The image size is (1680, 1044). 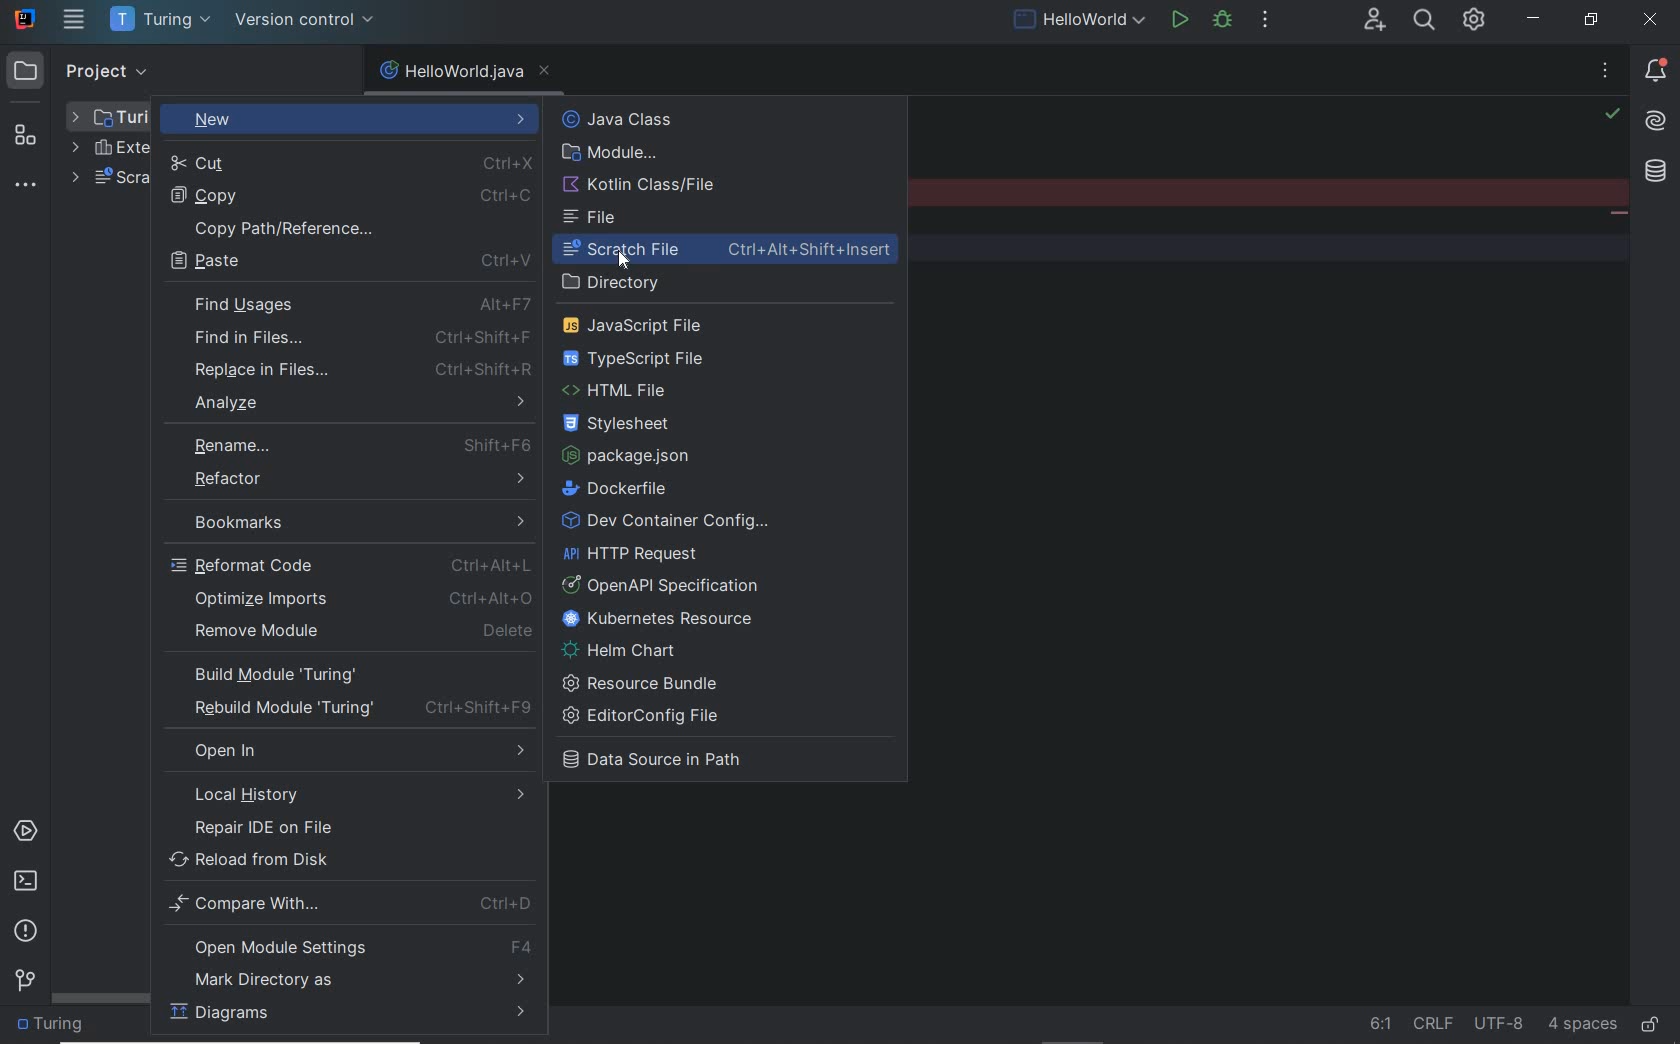 I want to click on IDE and Project settings, so click(x=1475, y=22).